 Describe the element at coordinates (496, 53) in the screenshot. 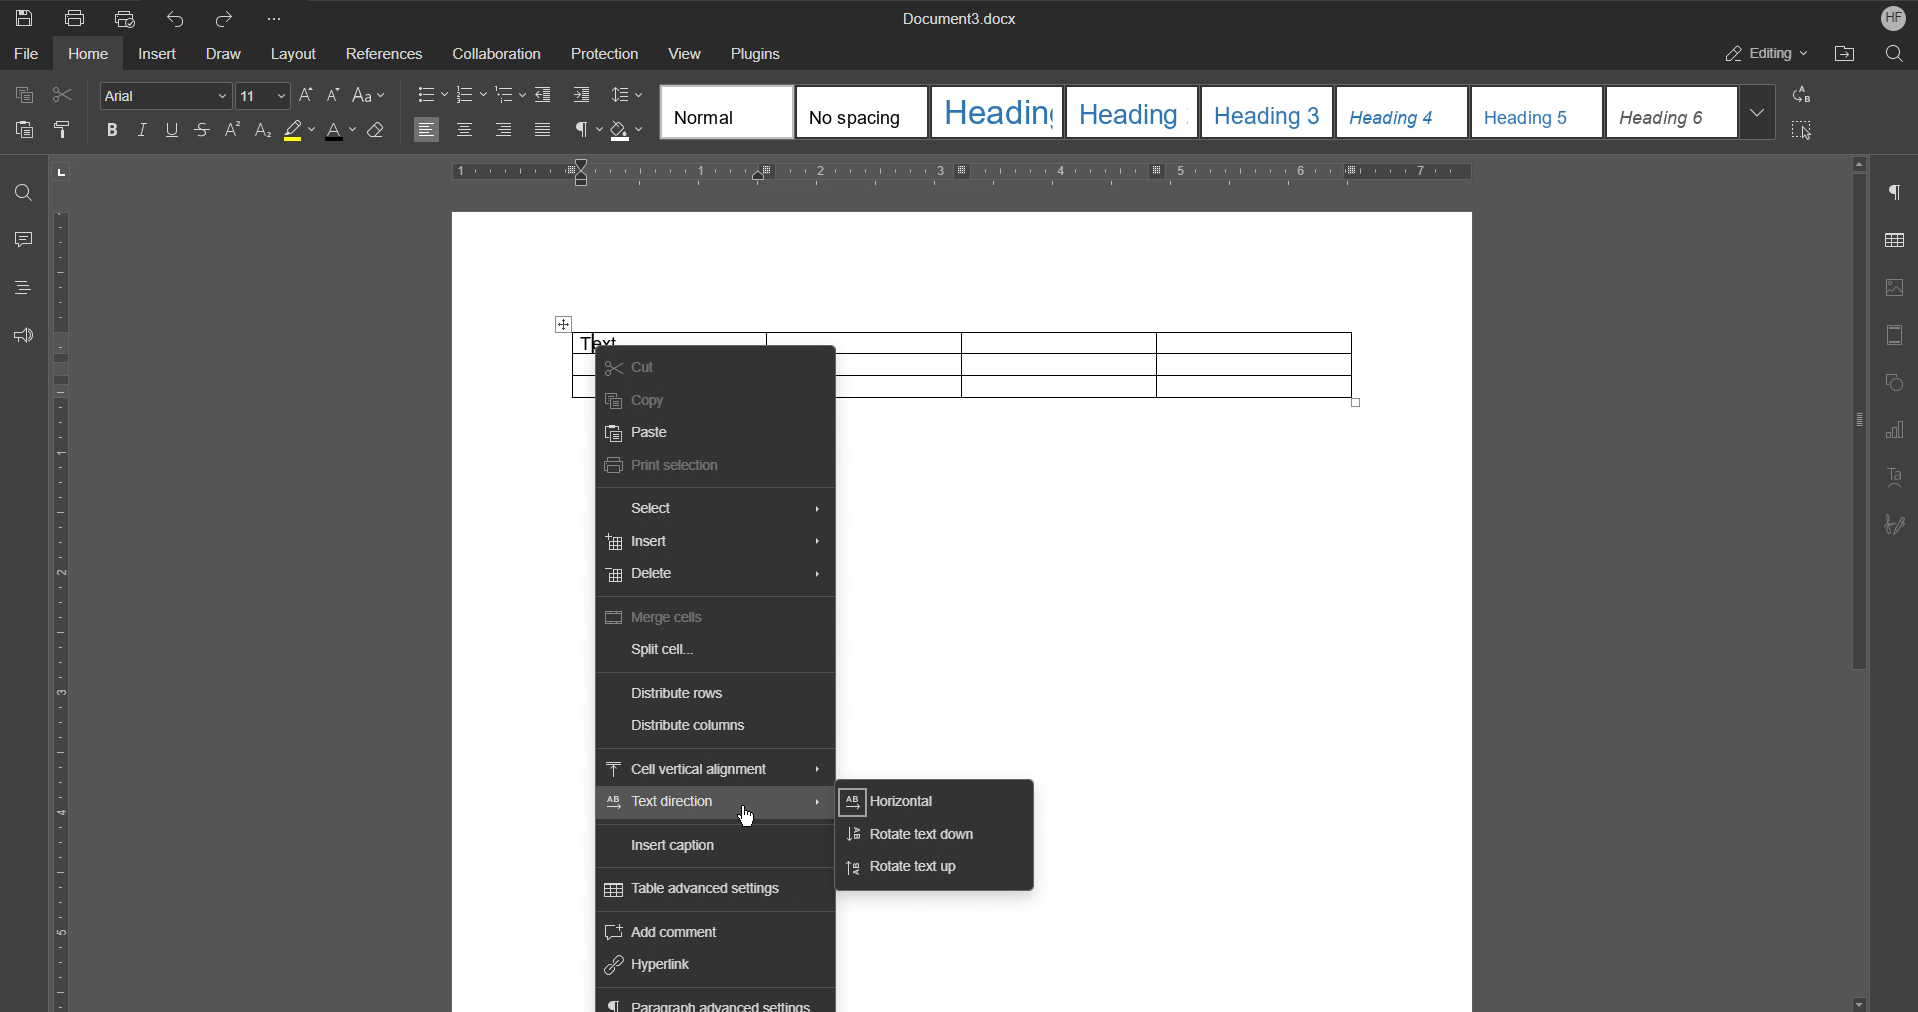

I see `Collaboration` at that location.